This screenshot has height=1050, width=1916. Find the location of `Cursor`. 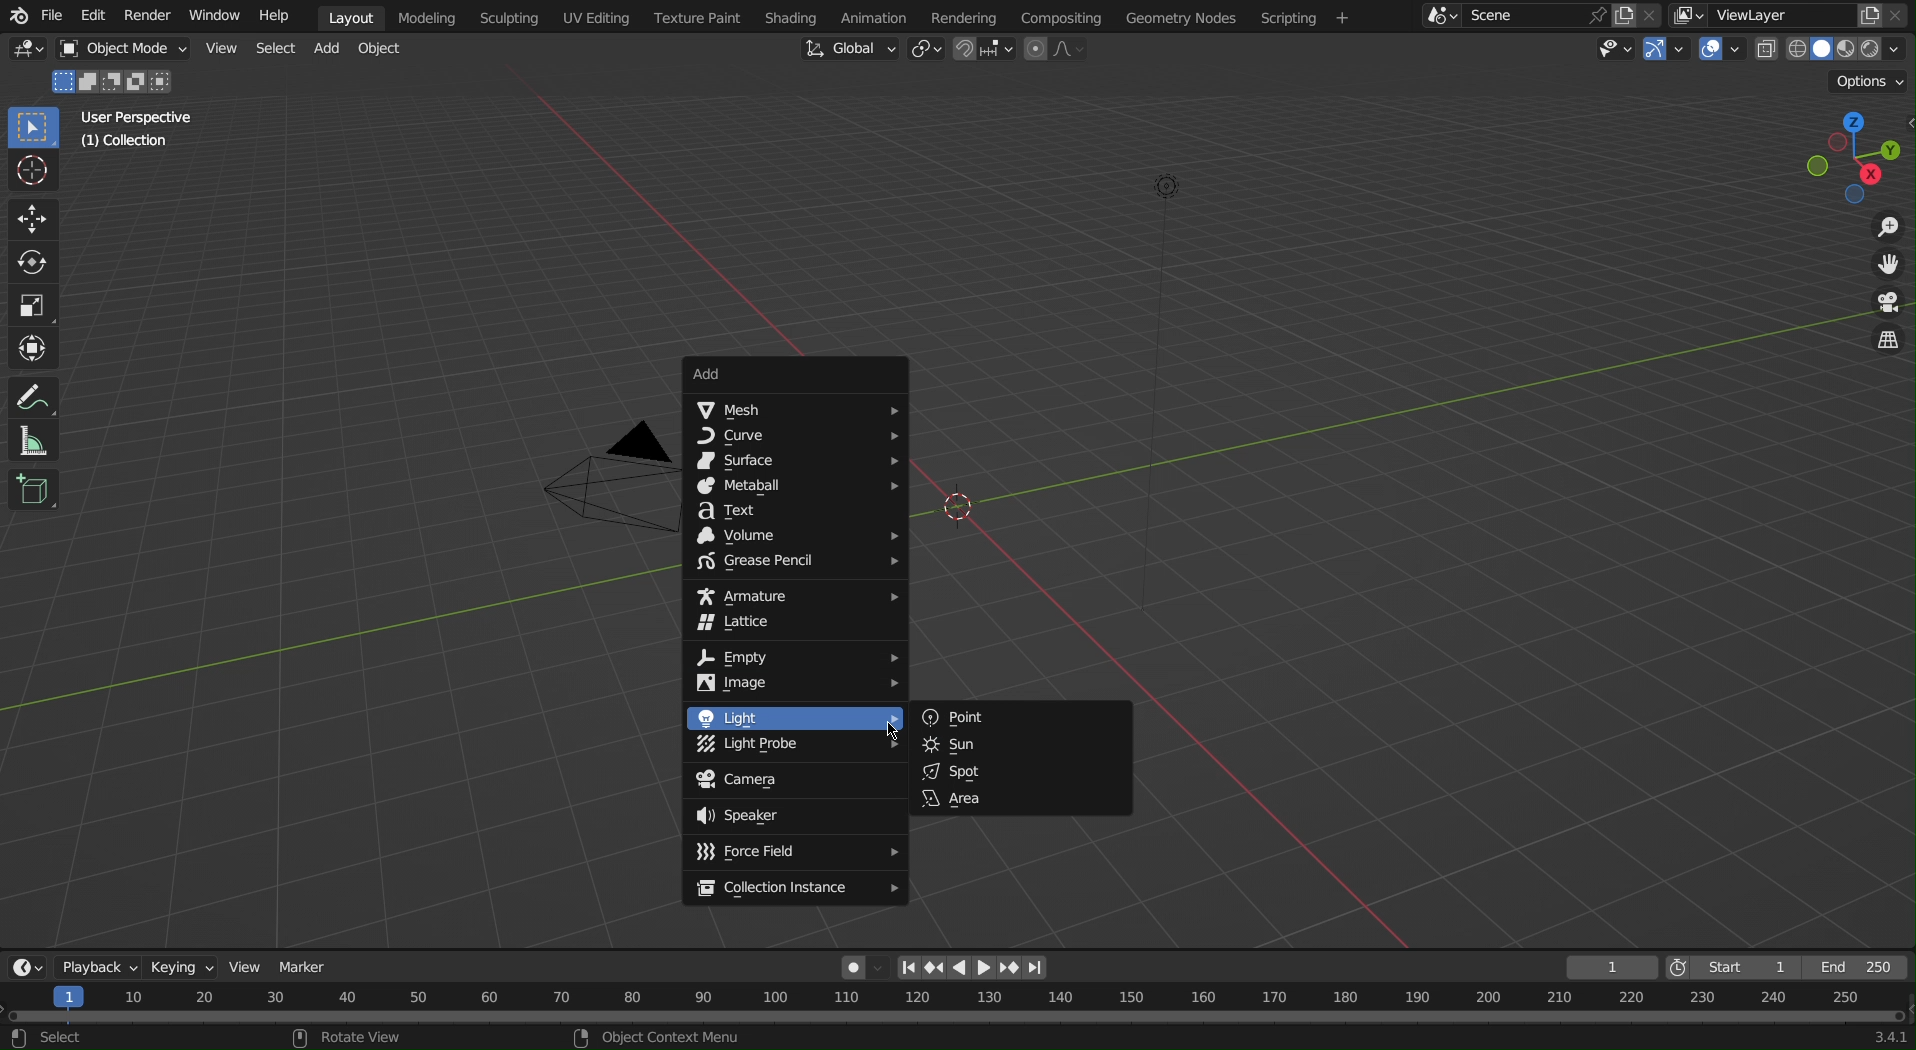

Cursor is located at coordinates (35, 172).